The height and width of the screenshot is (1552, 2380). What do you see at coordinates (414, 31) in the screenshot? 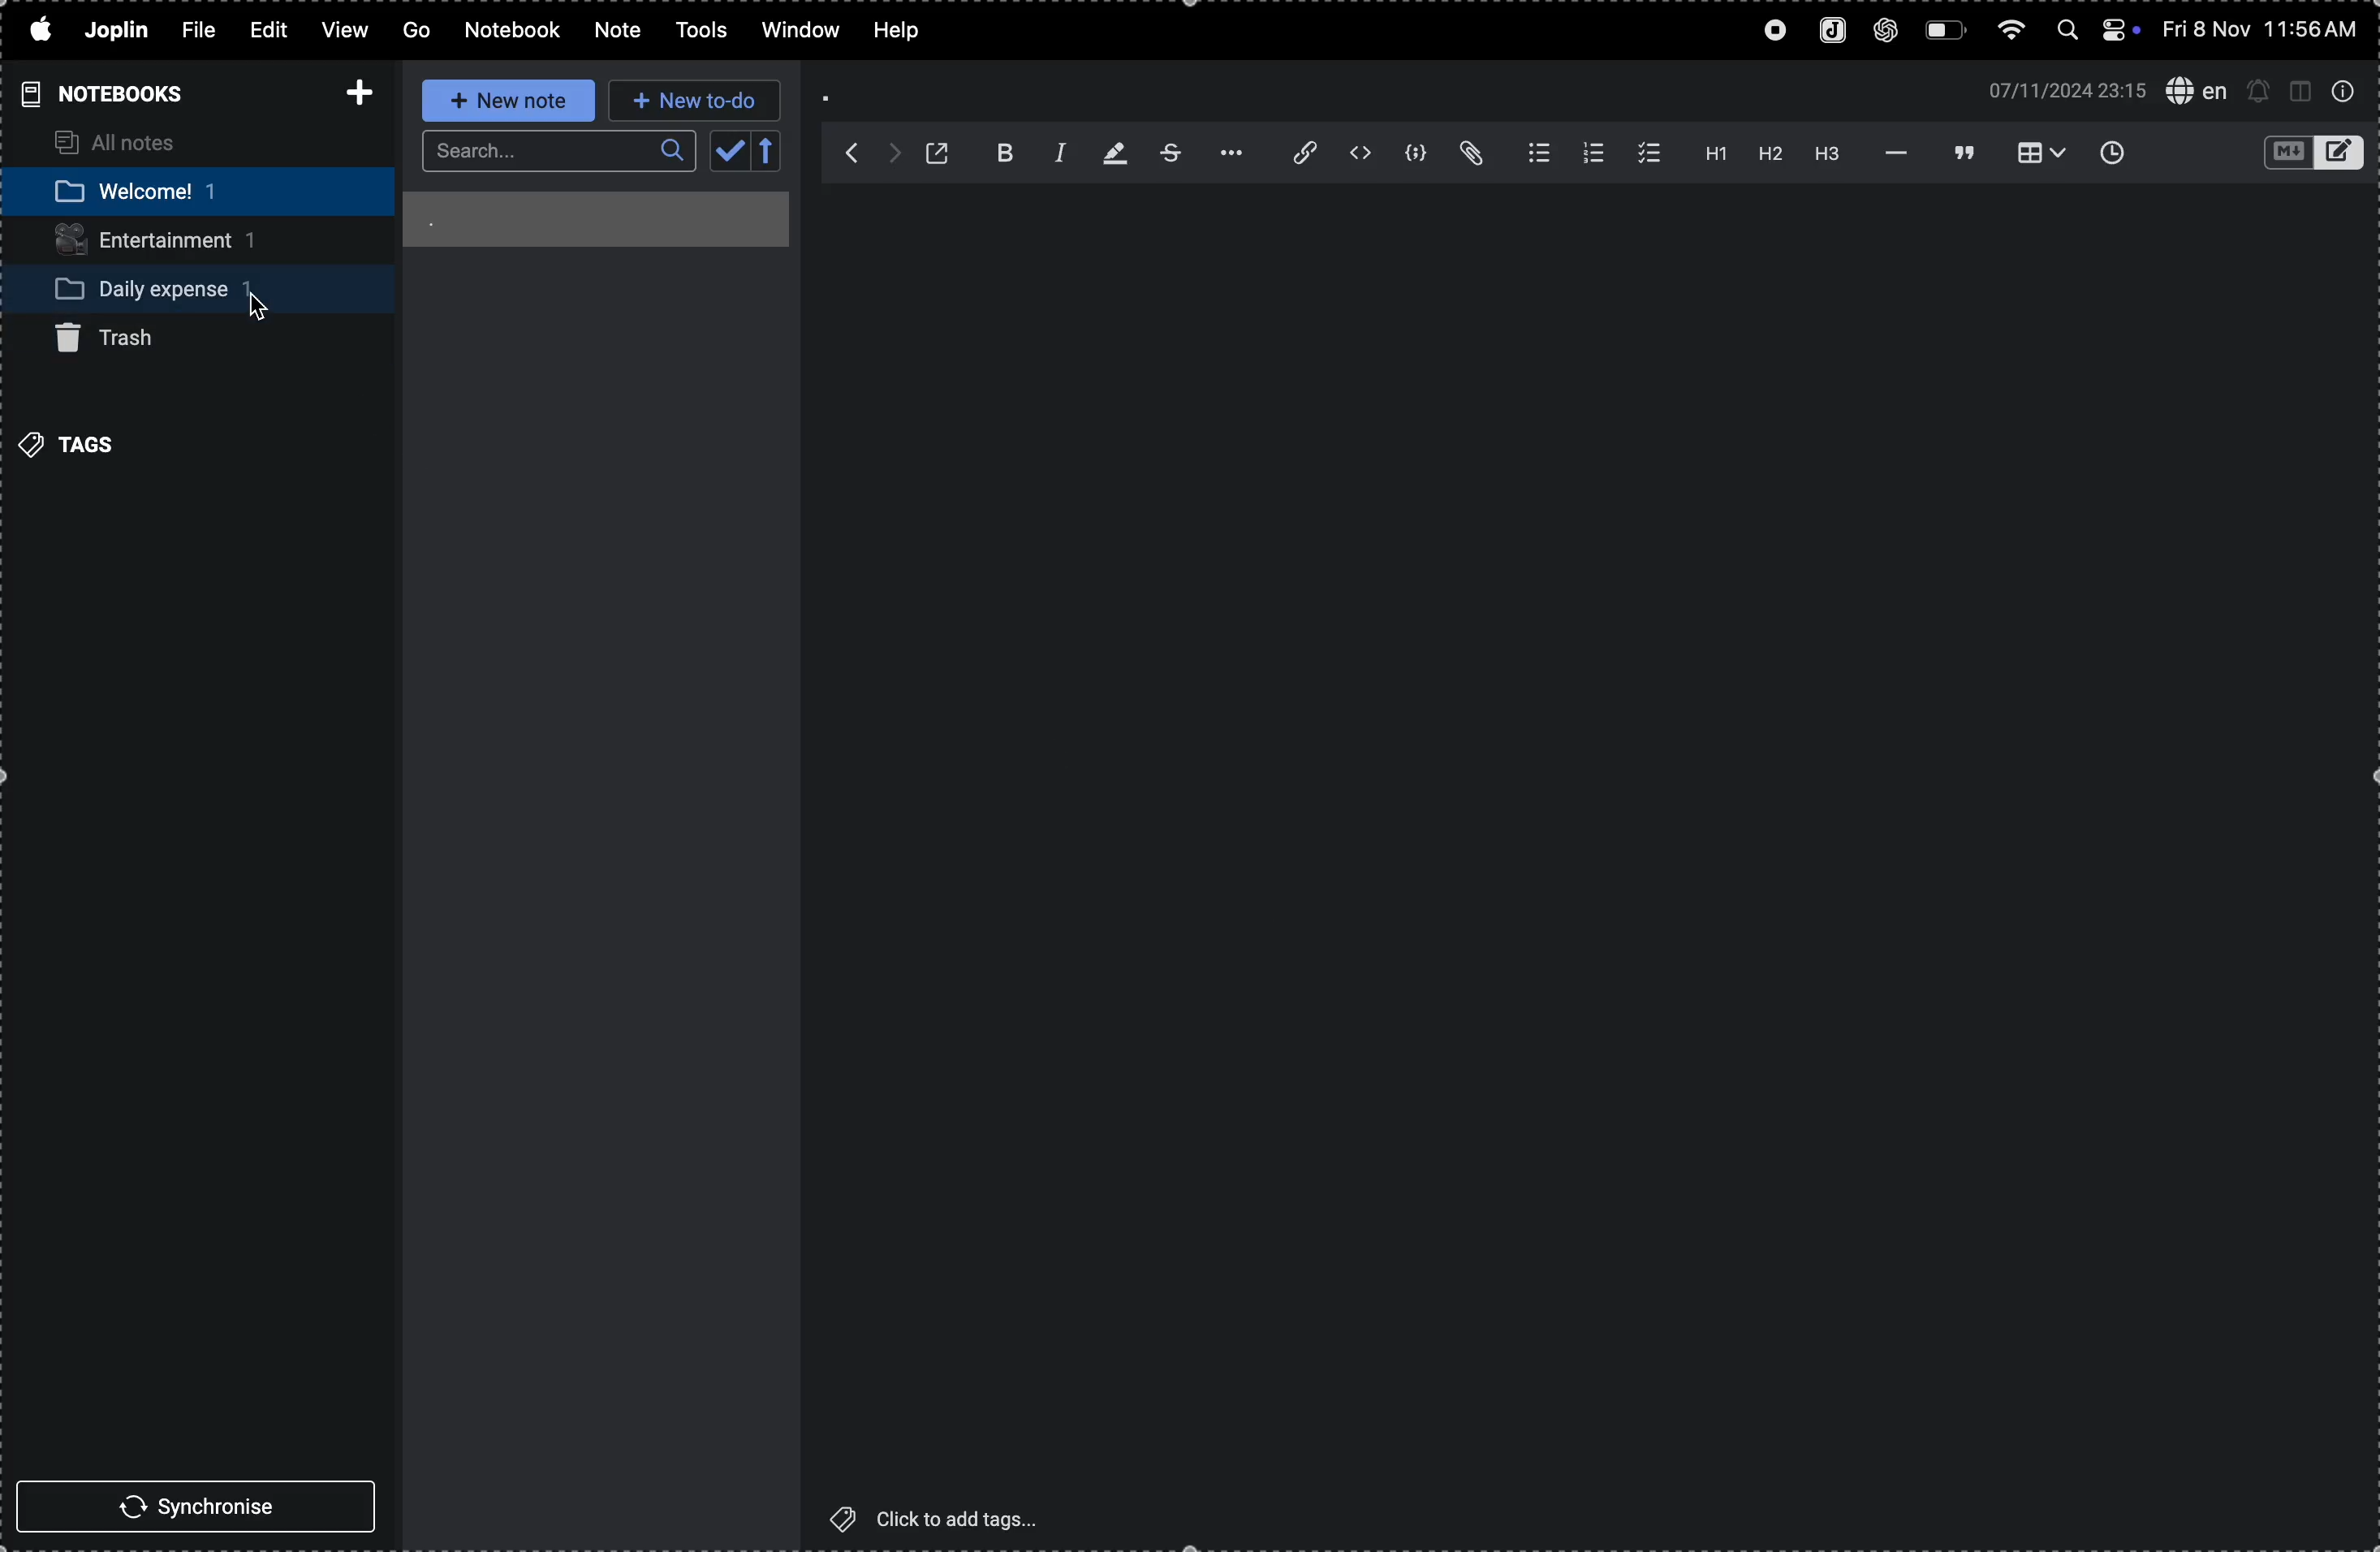
I see `go` at bounding box center [414, 31].